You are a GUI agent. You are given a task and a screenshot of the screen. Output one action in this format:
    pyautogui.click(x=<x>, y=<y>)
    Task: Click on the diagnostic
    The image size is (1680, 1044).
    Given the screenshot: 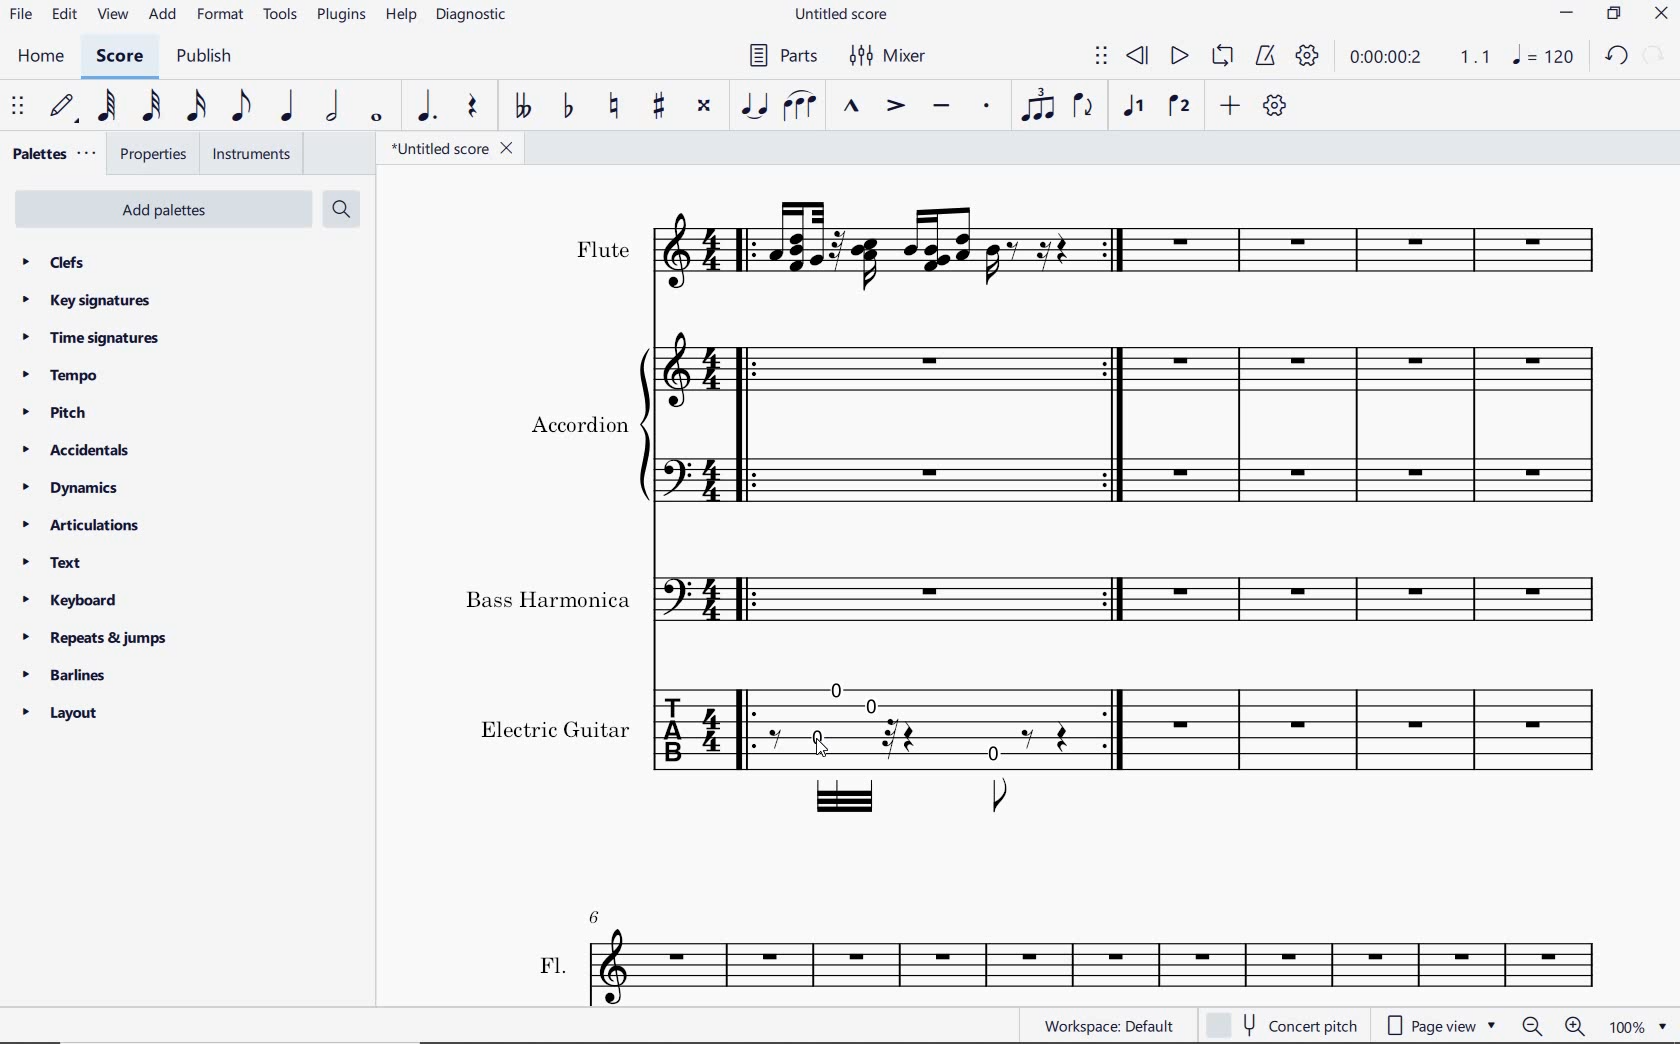 What is the action you would take?
    pyautogui.click(x=470, y=18)
    